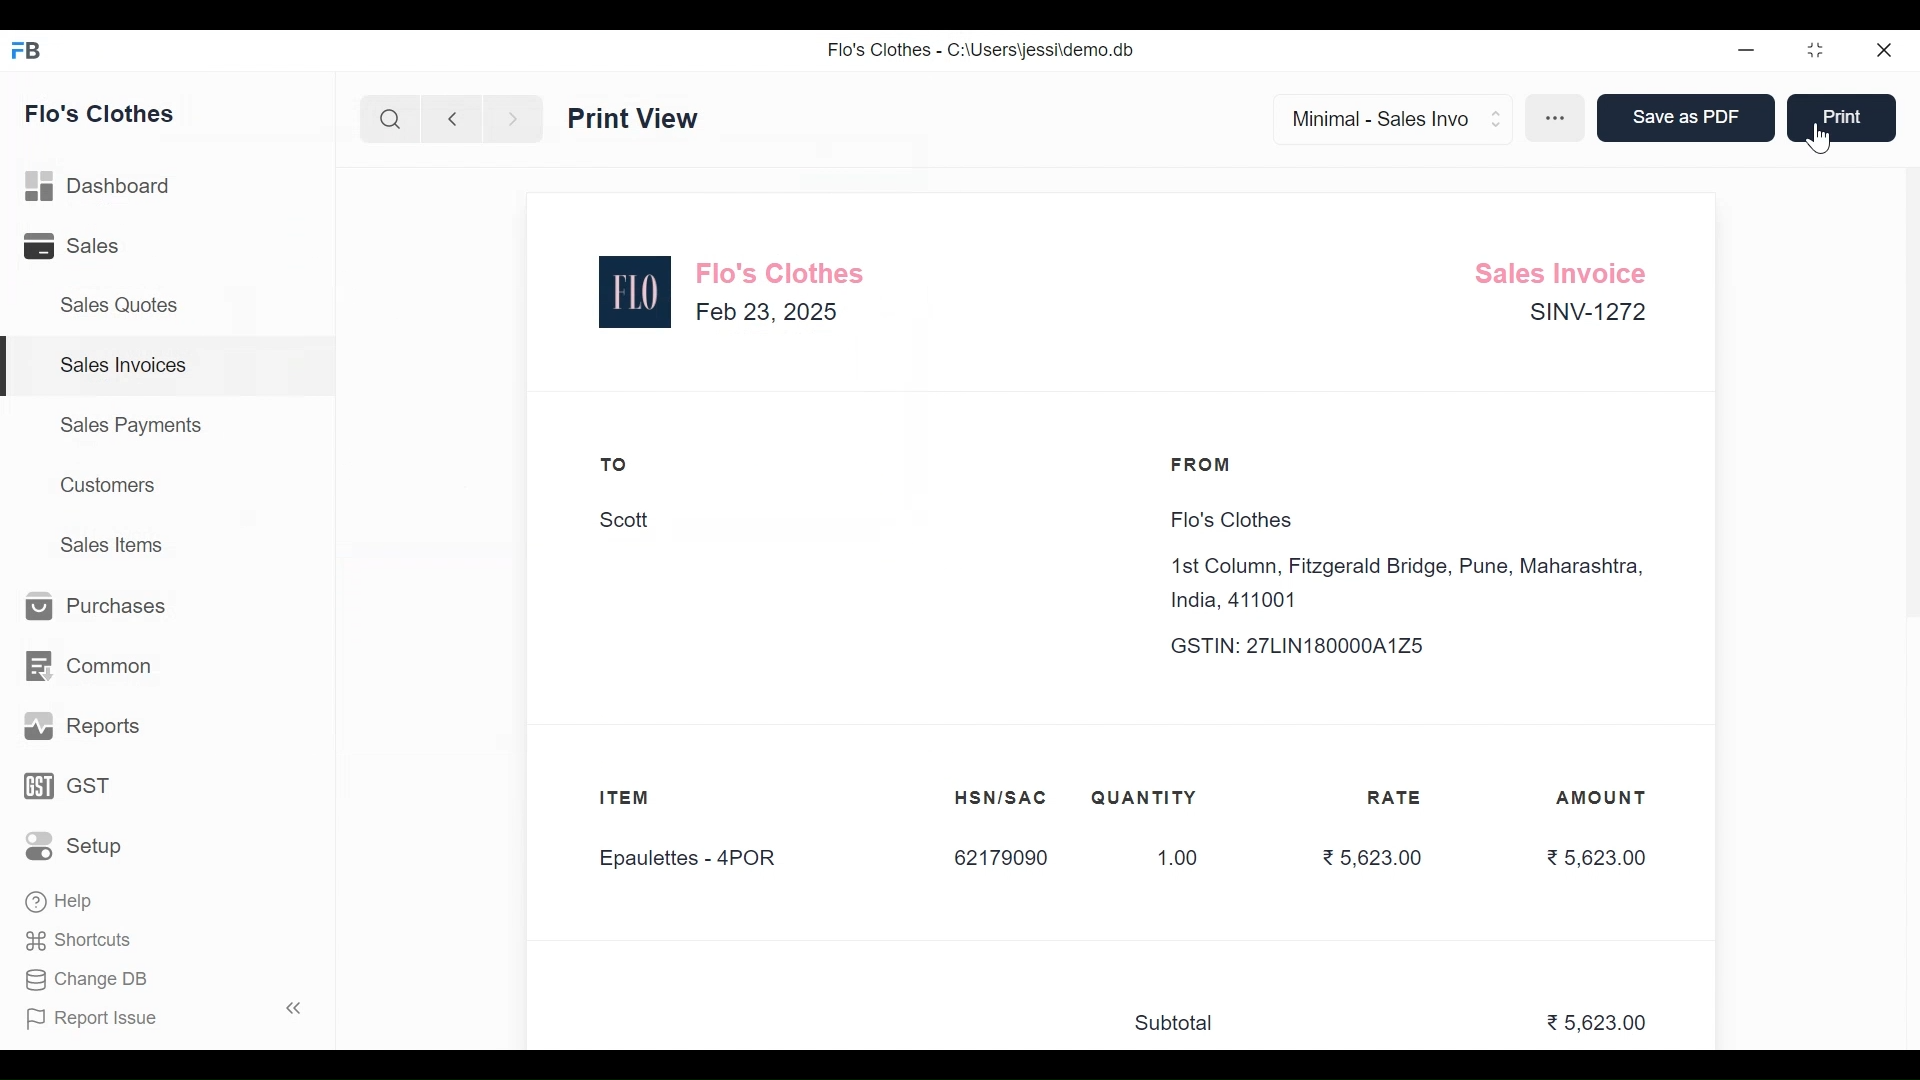 The width and height of the screenshot is (1920, 1080). What do you see at coordinates (1596, 857) in the screenshot?
I see `5,623.00` at bounding box center [1596, 857].